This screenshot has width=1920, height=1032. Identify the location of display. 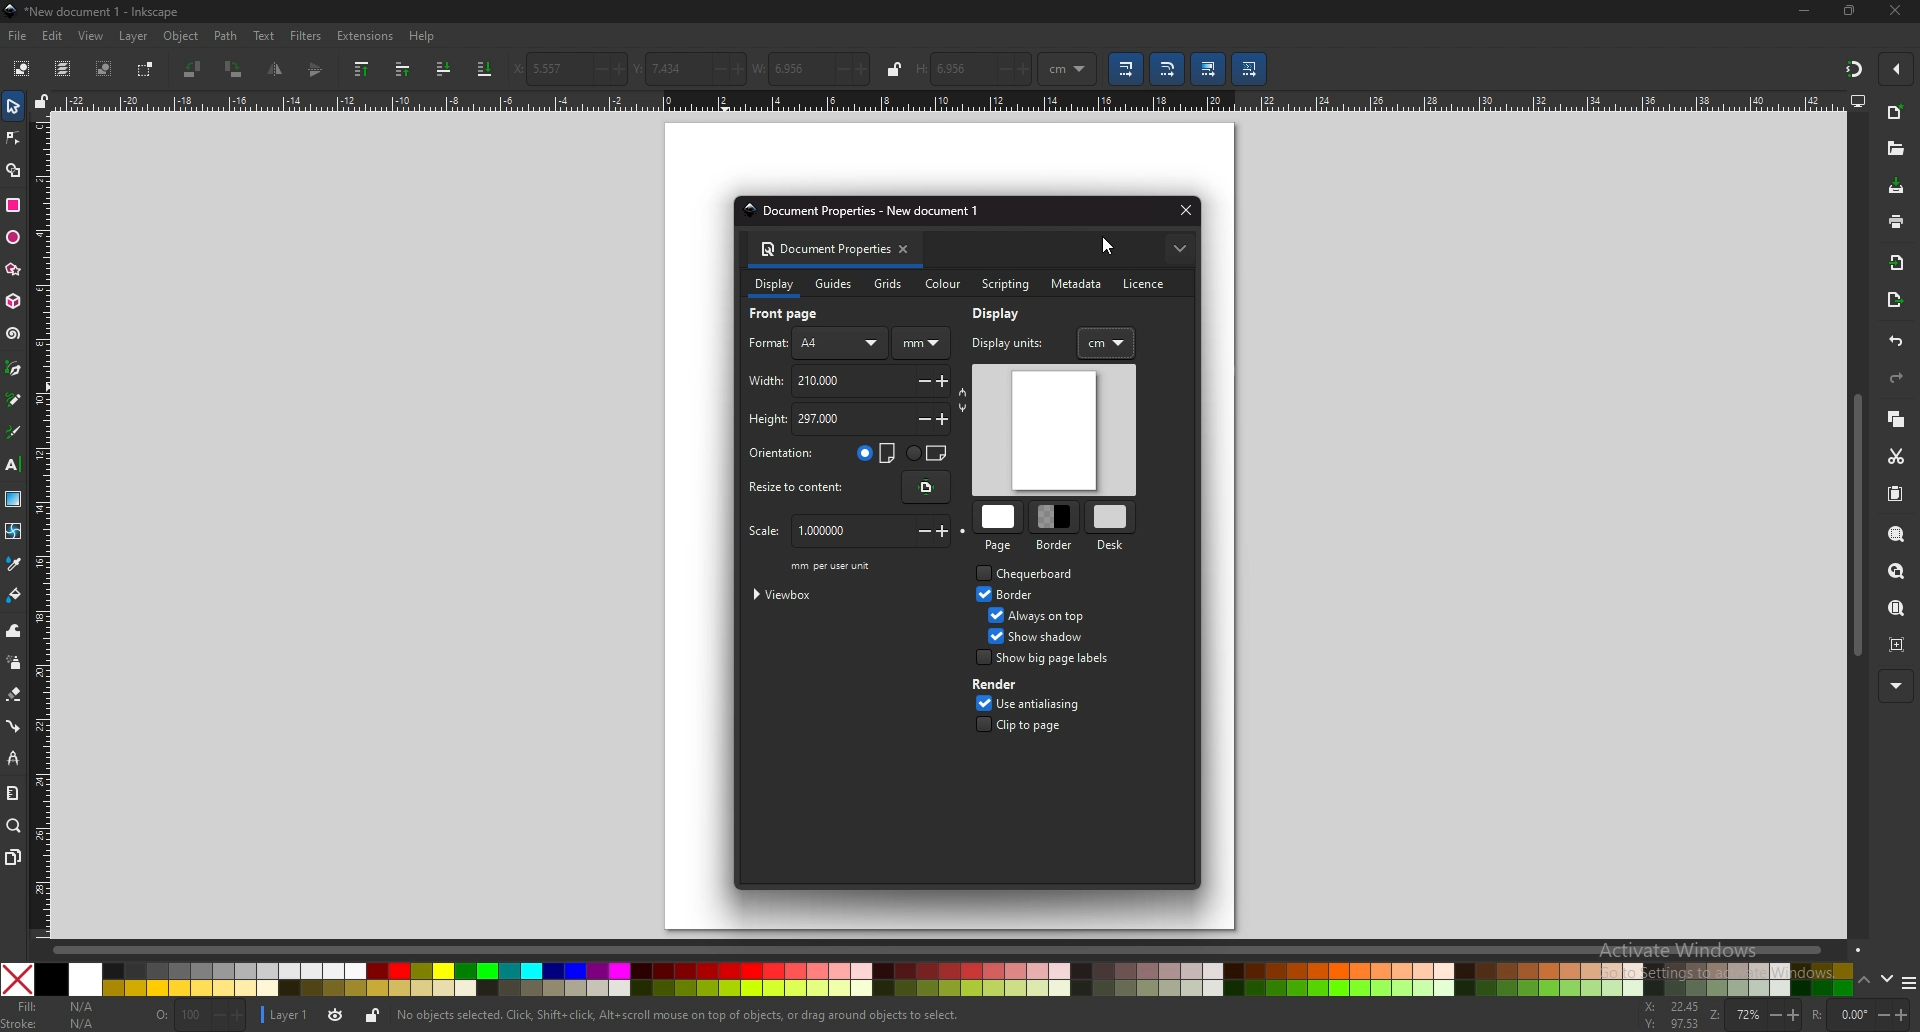
(1003, 313).